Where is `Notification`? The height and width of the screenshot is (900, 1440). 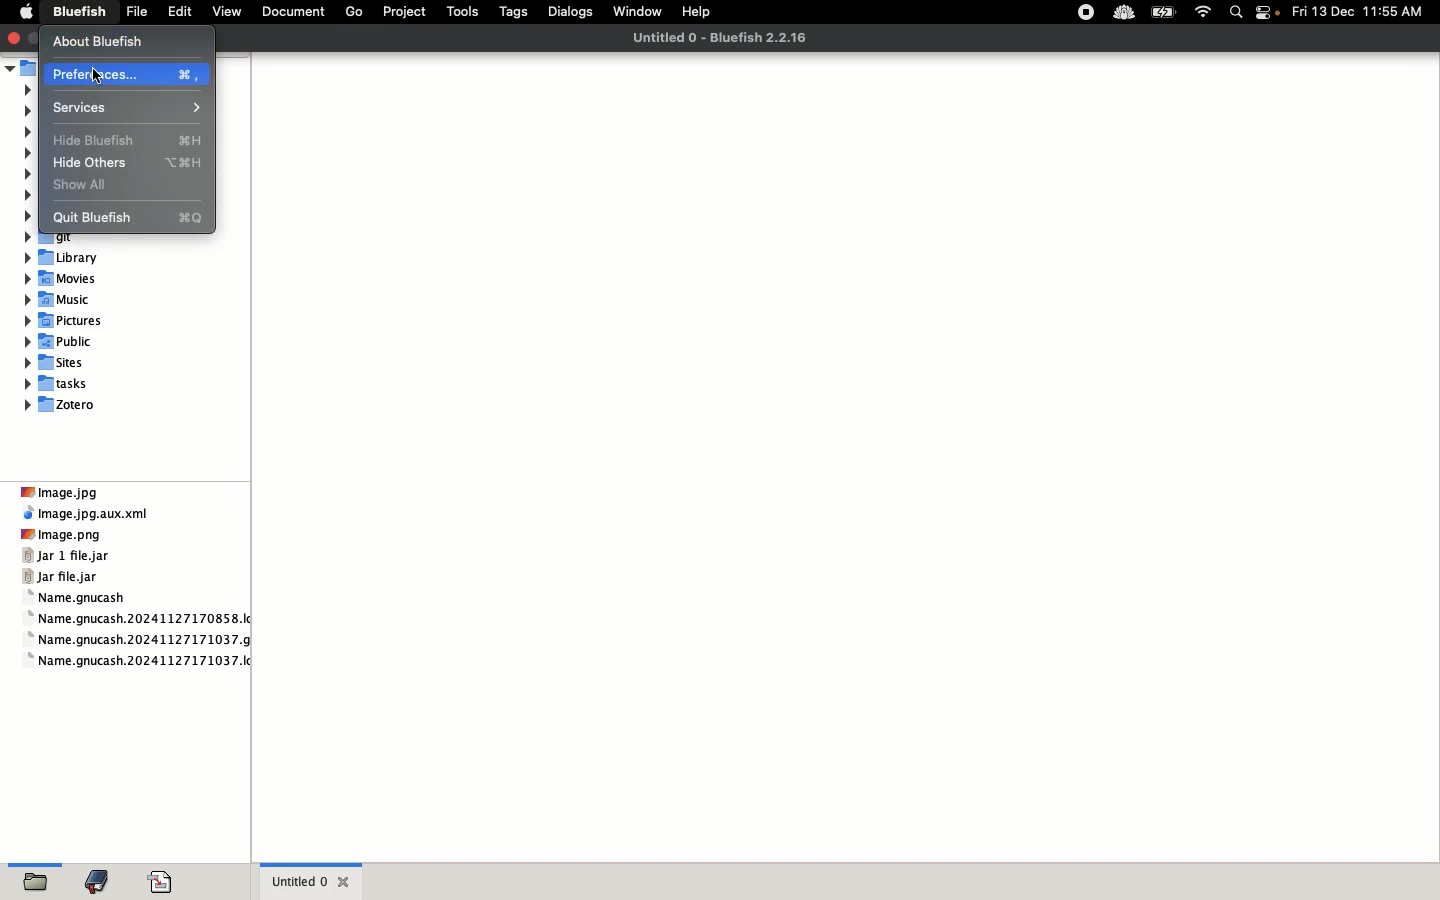 Notification is located at coordinates (1269, 14).